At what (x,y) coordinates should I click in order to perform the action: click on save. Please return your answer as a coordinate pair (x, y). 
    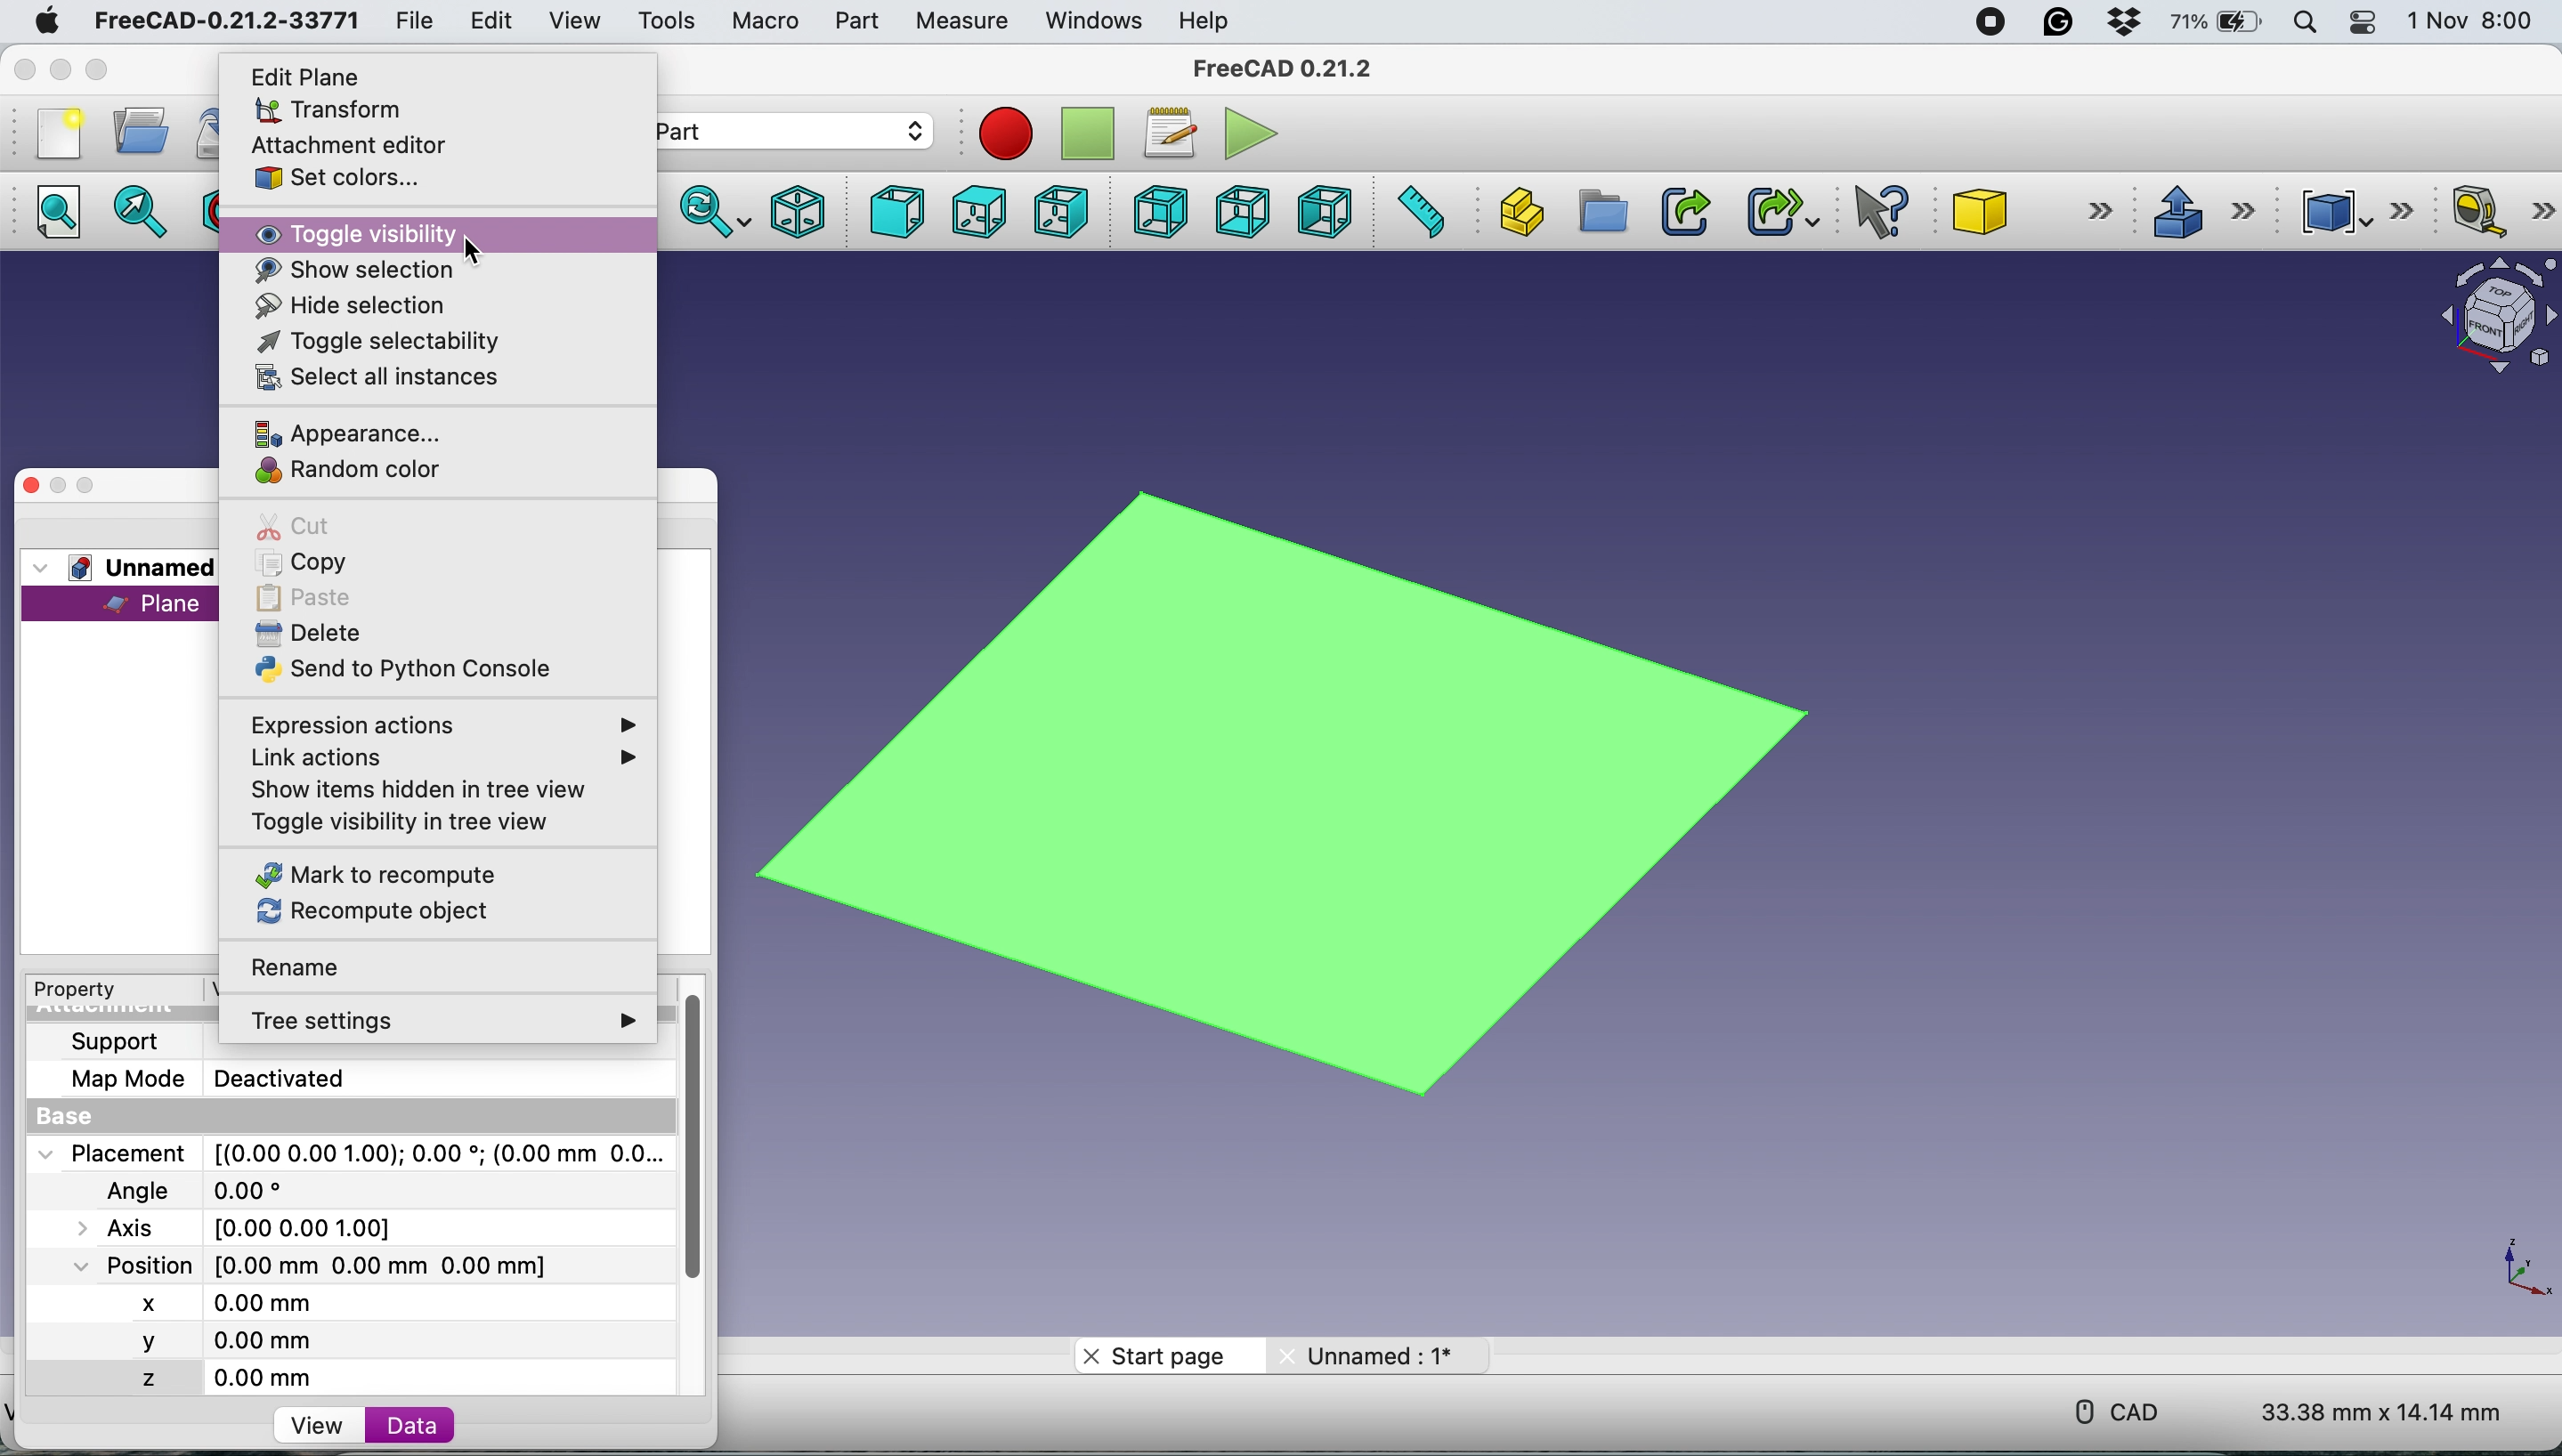
    Looking at the image, I should click on (202, 134).